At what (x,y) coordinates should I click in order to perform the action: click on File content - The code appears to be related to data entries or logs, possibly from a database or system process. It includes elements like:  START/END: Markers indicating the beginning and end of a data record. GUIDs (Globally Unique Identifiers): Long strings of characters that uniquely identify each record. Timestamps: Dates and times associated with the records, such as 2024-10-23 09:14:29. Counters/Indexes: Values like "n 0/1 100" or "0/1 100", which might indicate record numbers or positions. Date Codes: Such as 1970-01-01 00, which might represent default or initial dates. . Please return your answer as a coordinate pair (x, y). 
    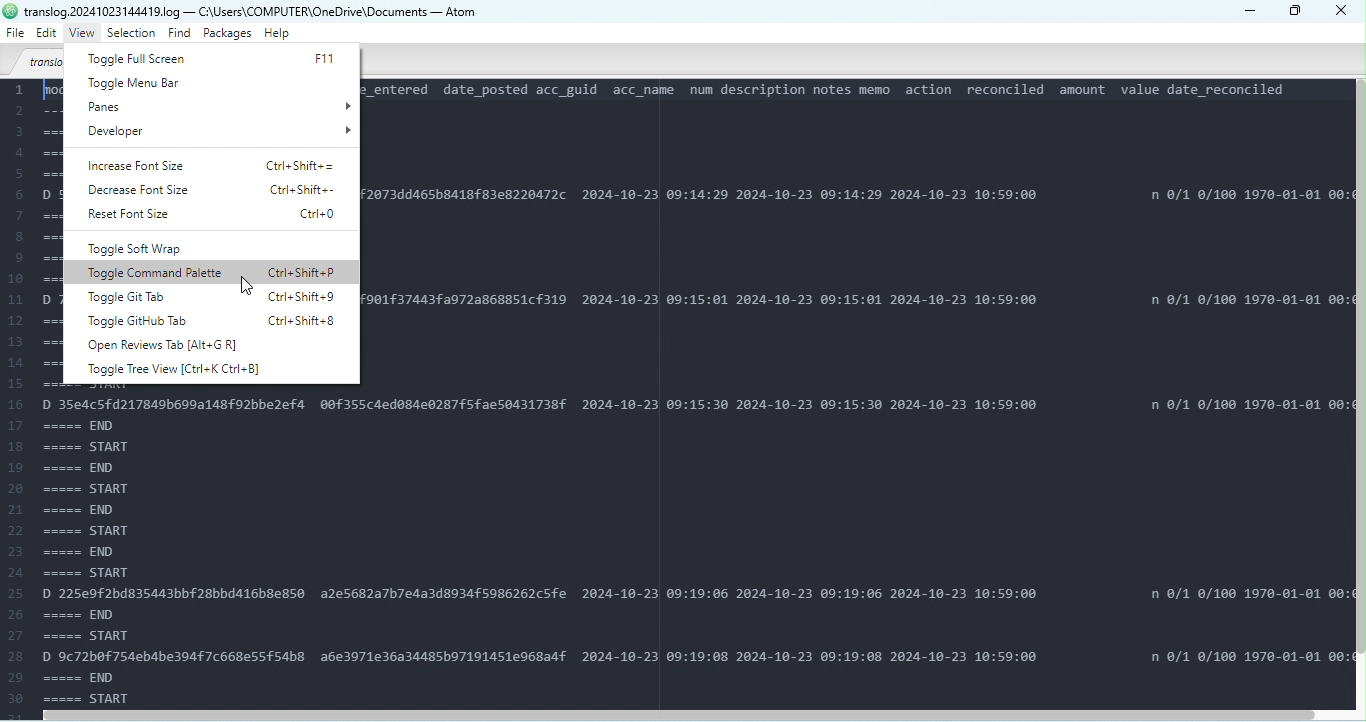
    Looking at the image, I should click on (182, 547).